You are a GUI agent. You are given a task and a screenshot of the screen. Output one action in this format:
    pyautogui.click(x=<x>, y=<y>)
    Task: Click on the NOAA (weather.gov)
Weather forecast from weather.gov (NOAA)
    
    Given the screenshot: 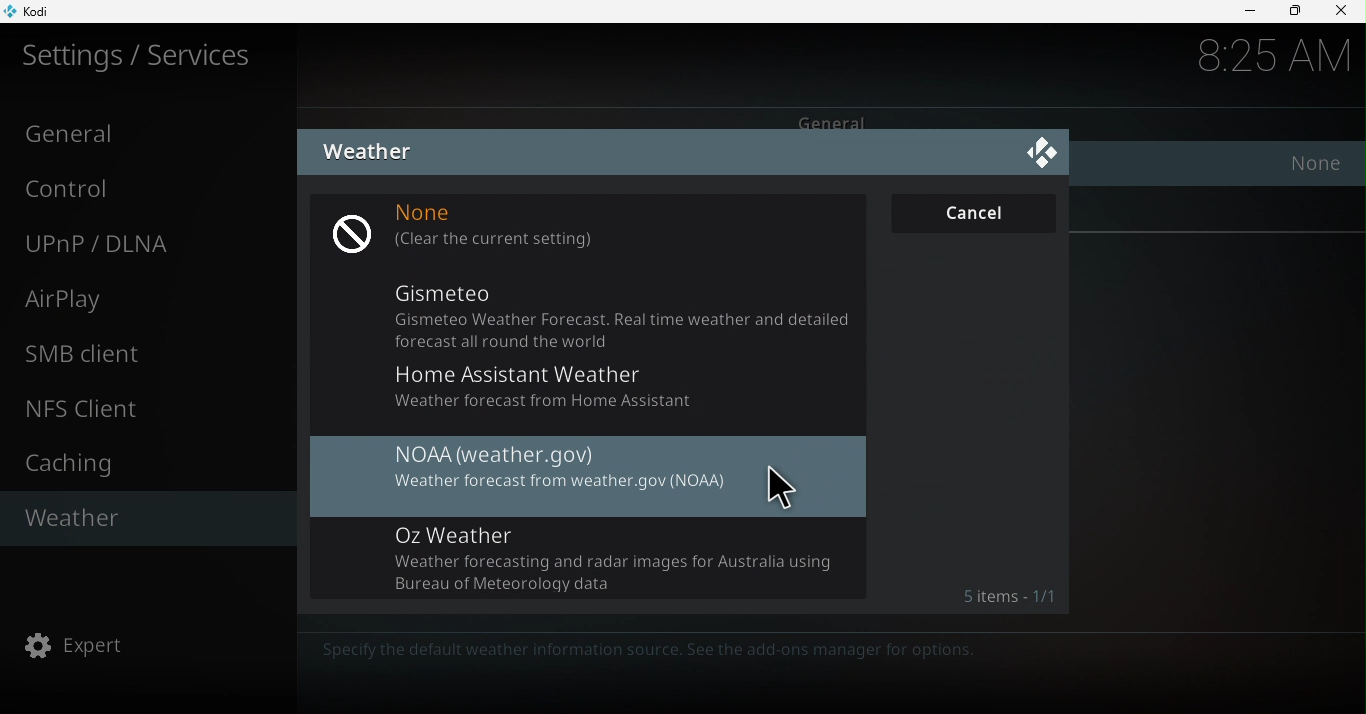 What is the action you would take?
    pyautogui.click(x=604, y=466)
    